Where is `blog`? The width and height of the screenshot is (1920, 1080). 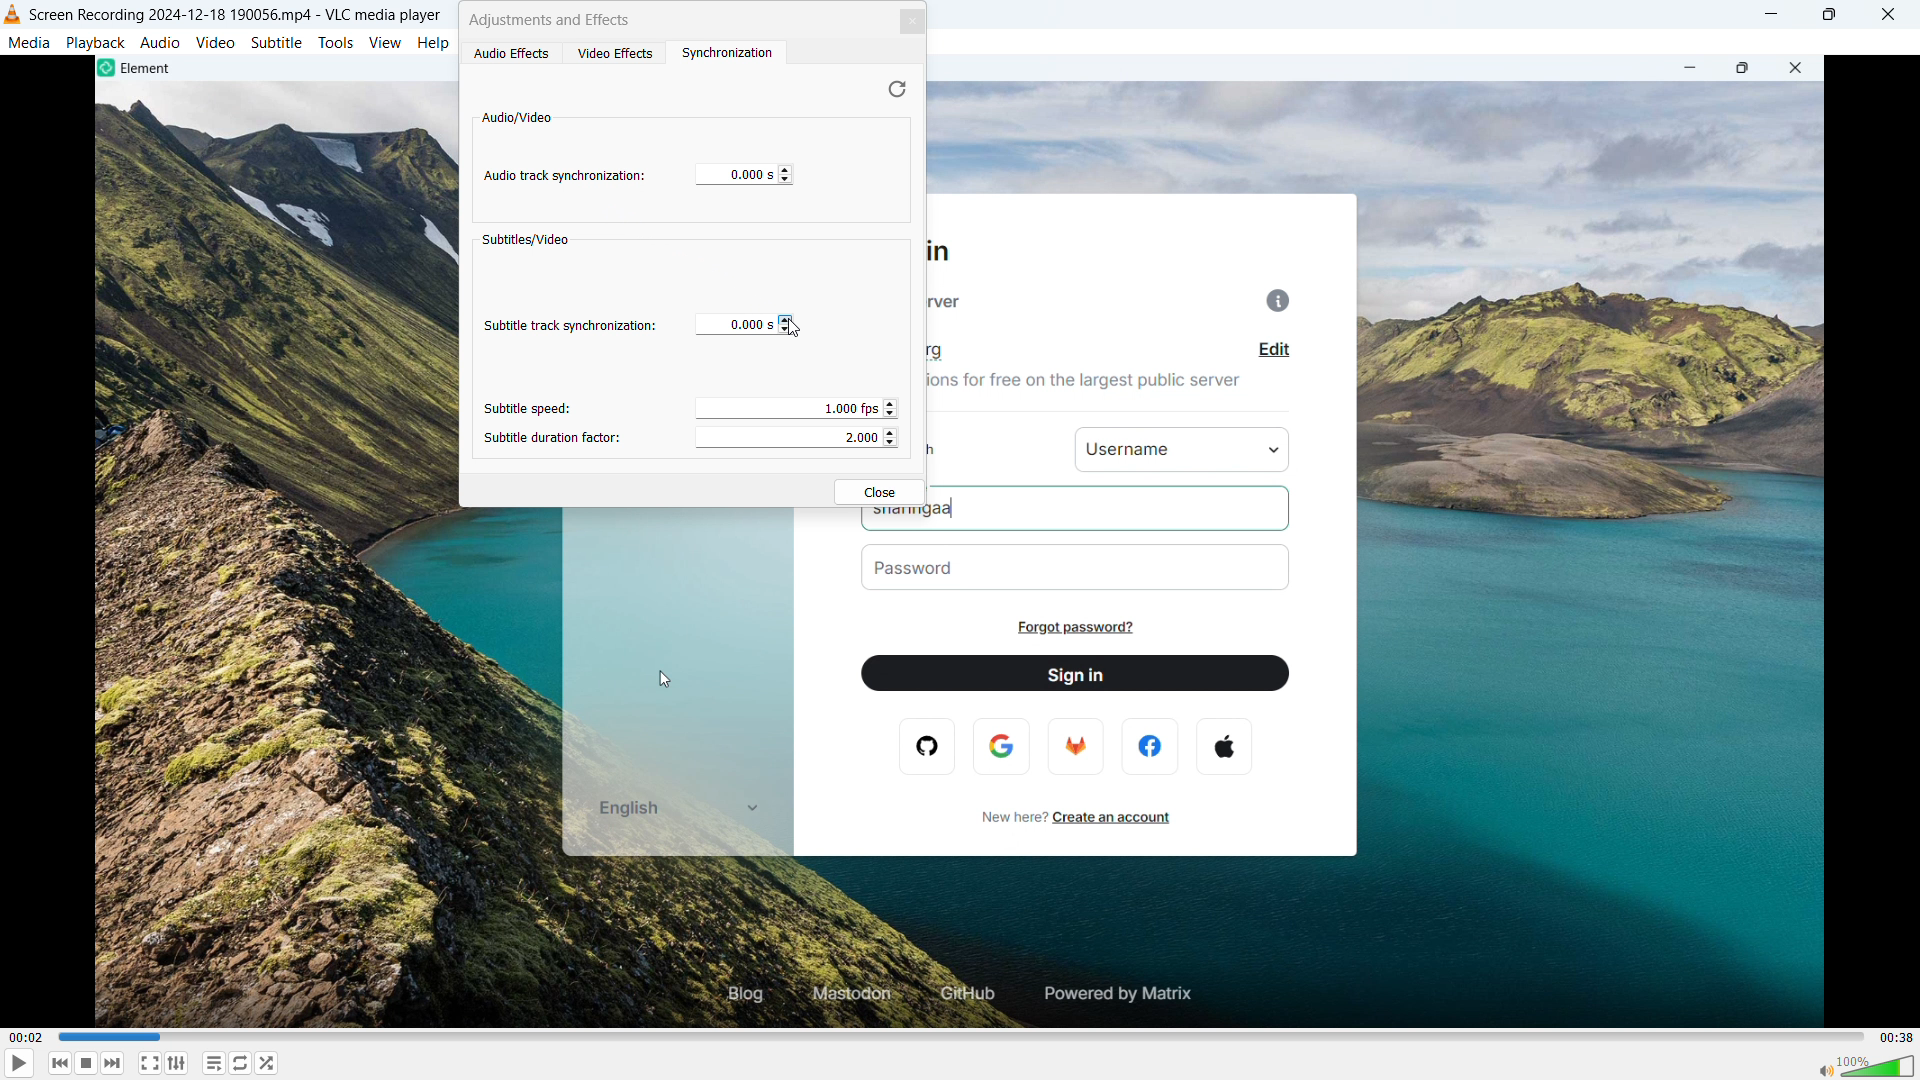 blog is located at coordinates (751, 1000).